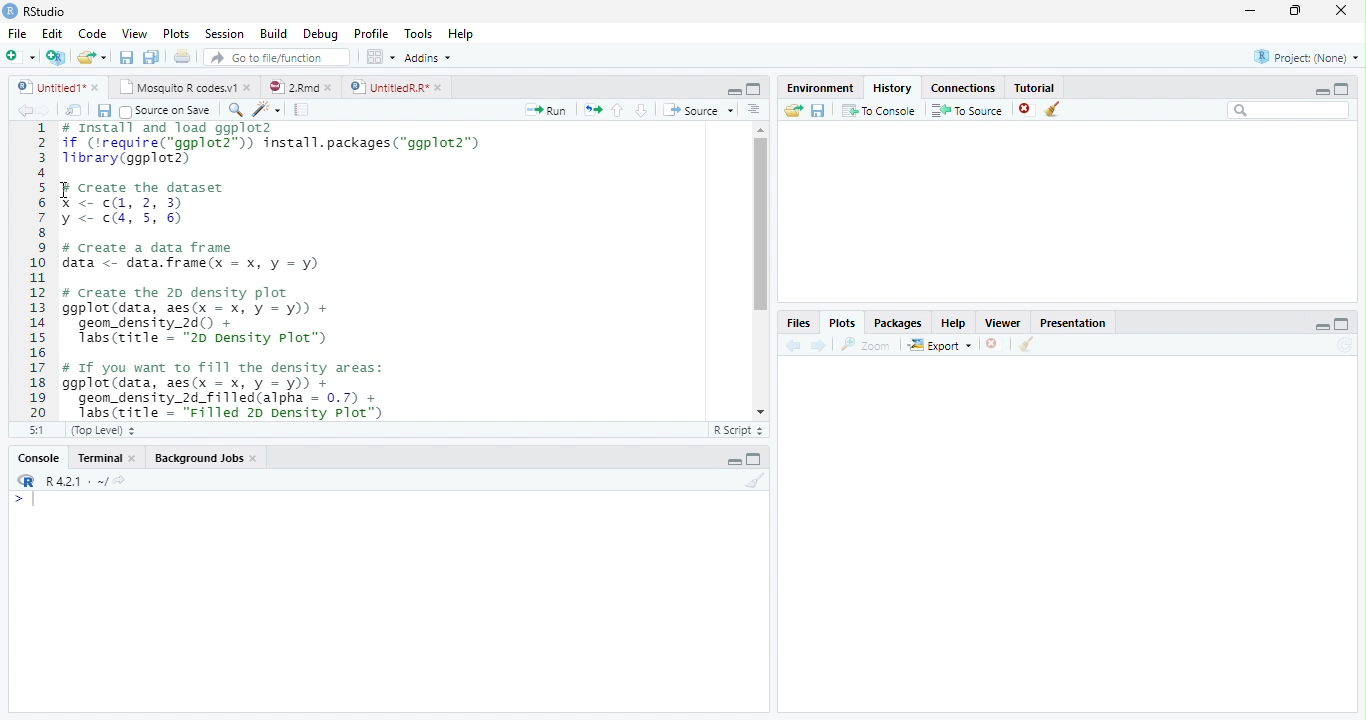 The width and height of the screenshot is (1366, 720). I want to click on Scrollbar up, so click(758, 130).